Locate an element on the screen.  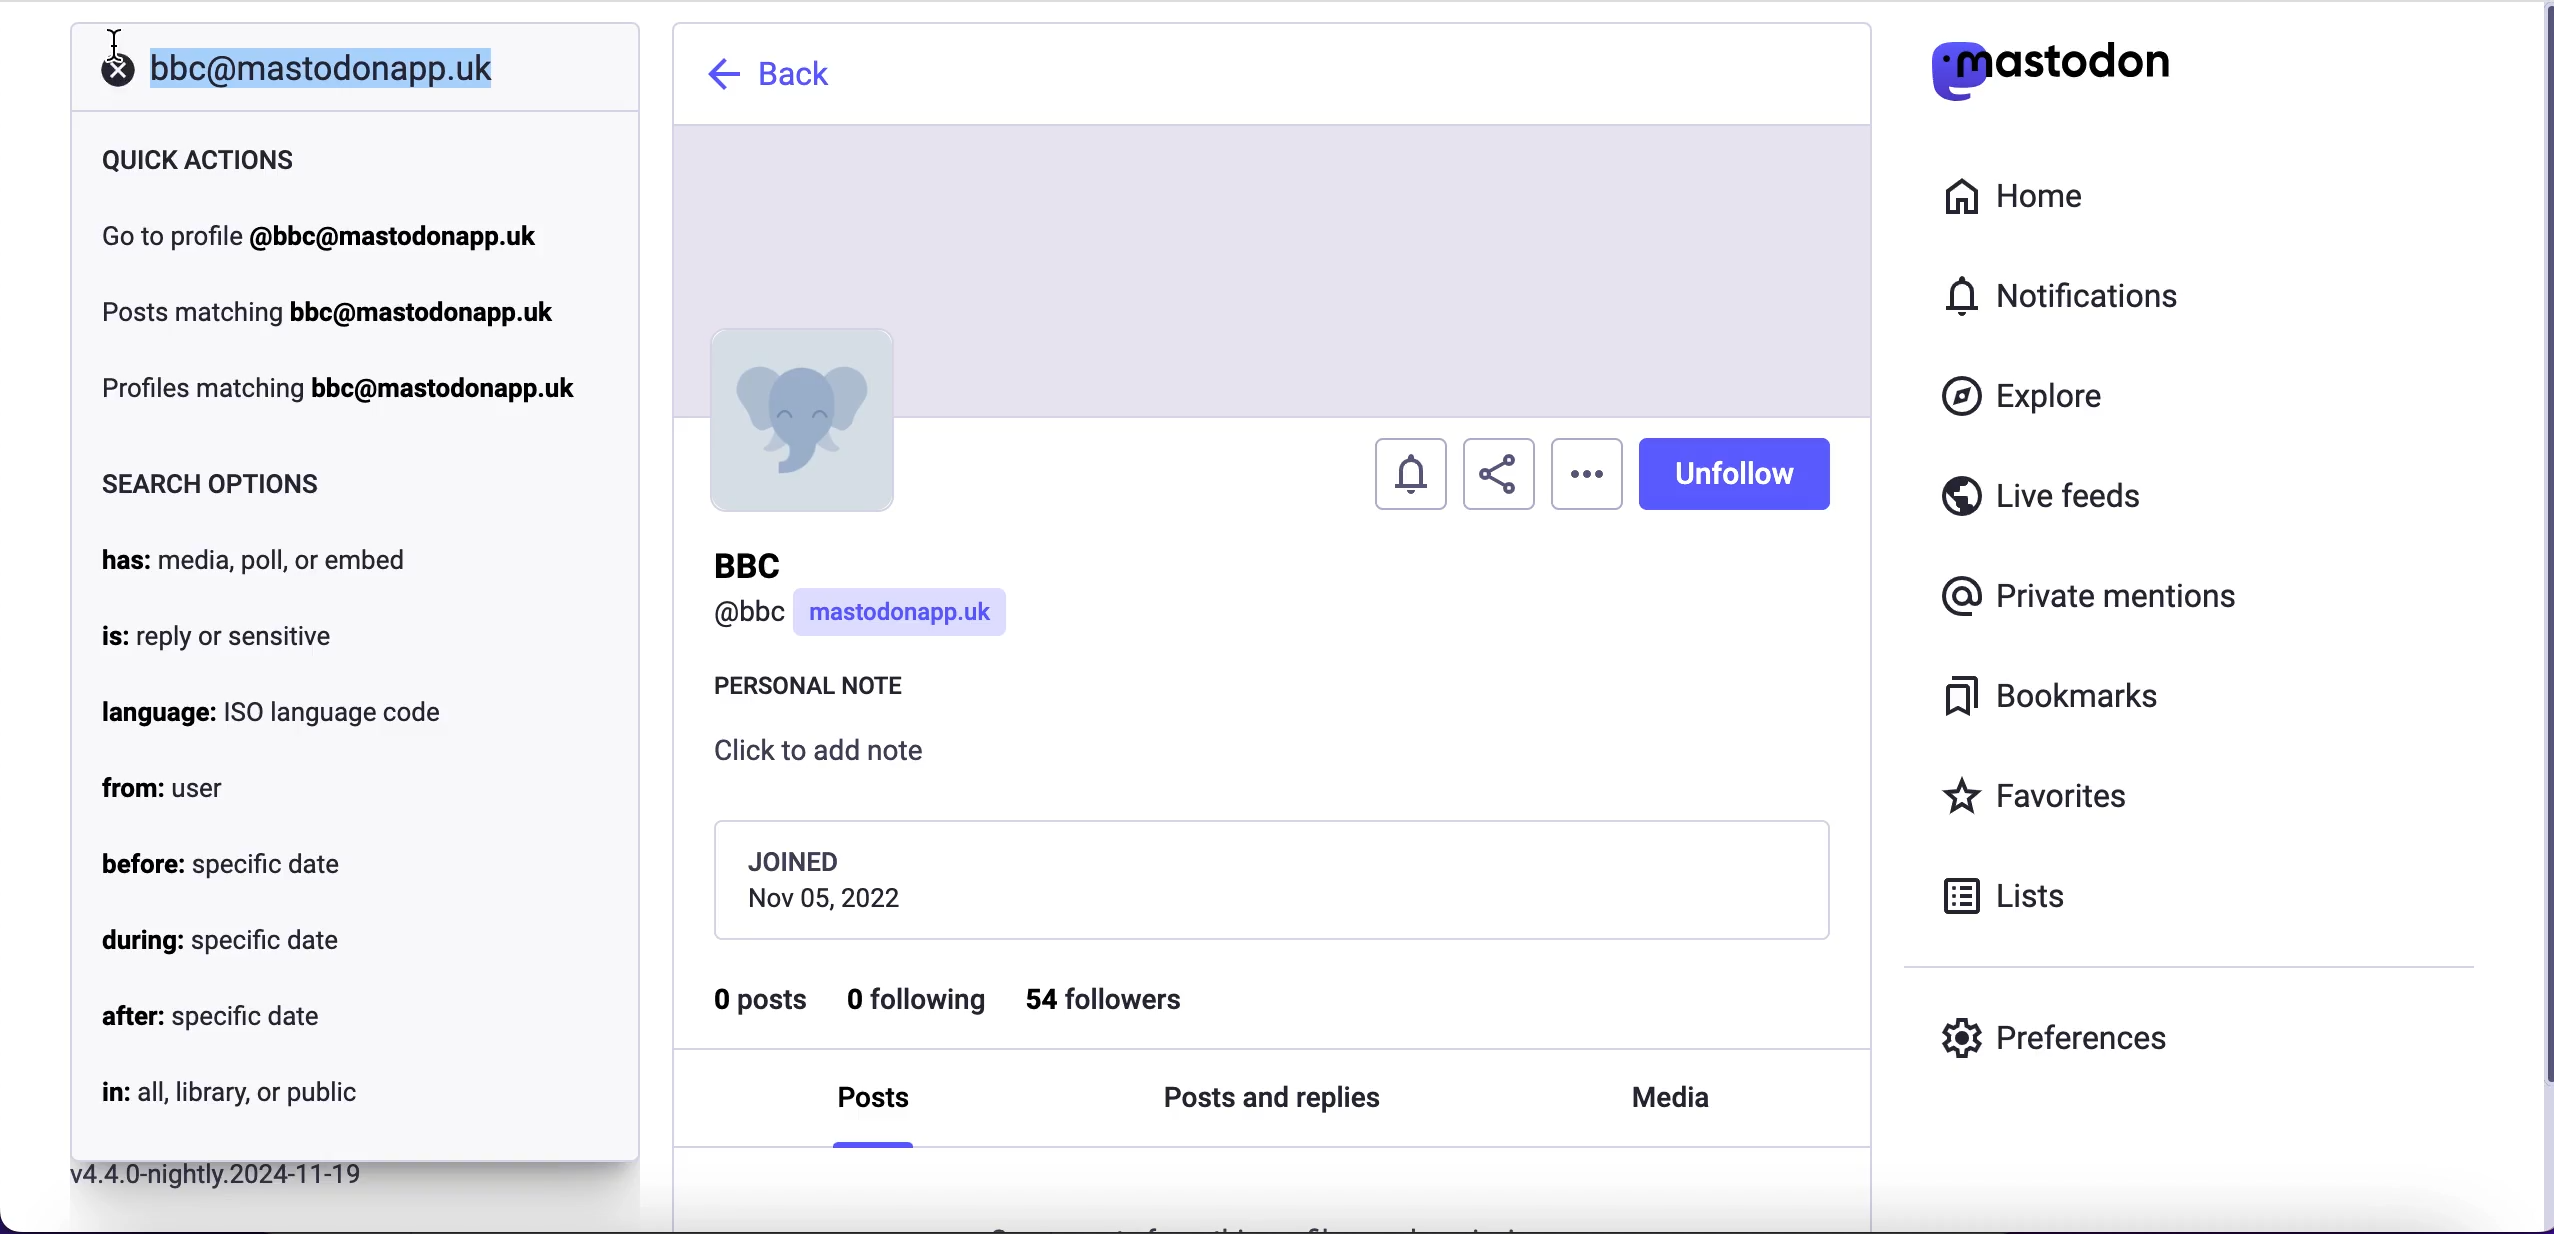
0 posts is located at coordinates (763, 1007).